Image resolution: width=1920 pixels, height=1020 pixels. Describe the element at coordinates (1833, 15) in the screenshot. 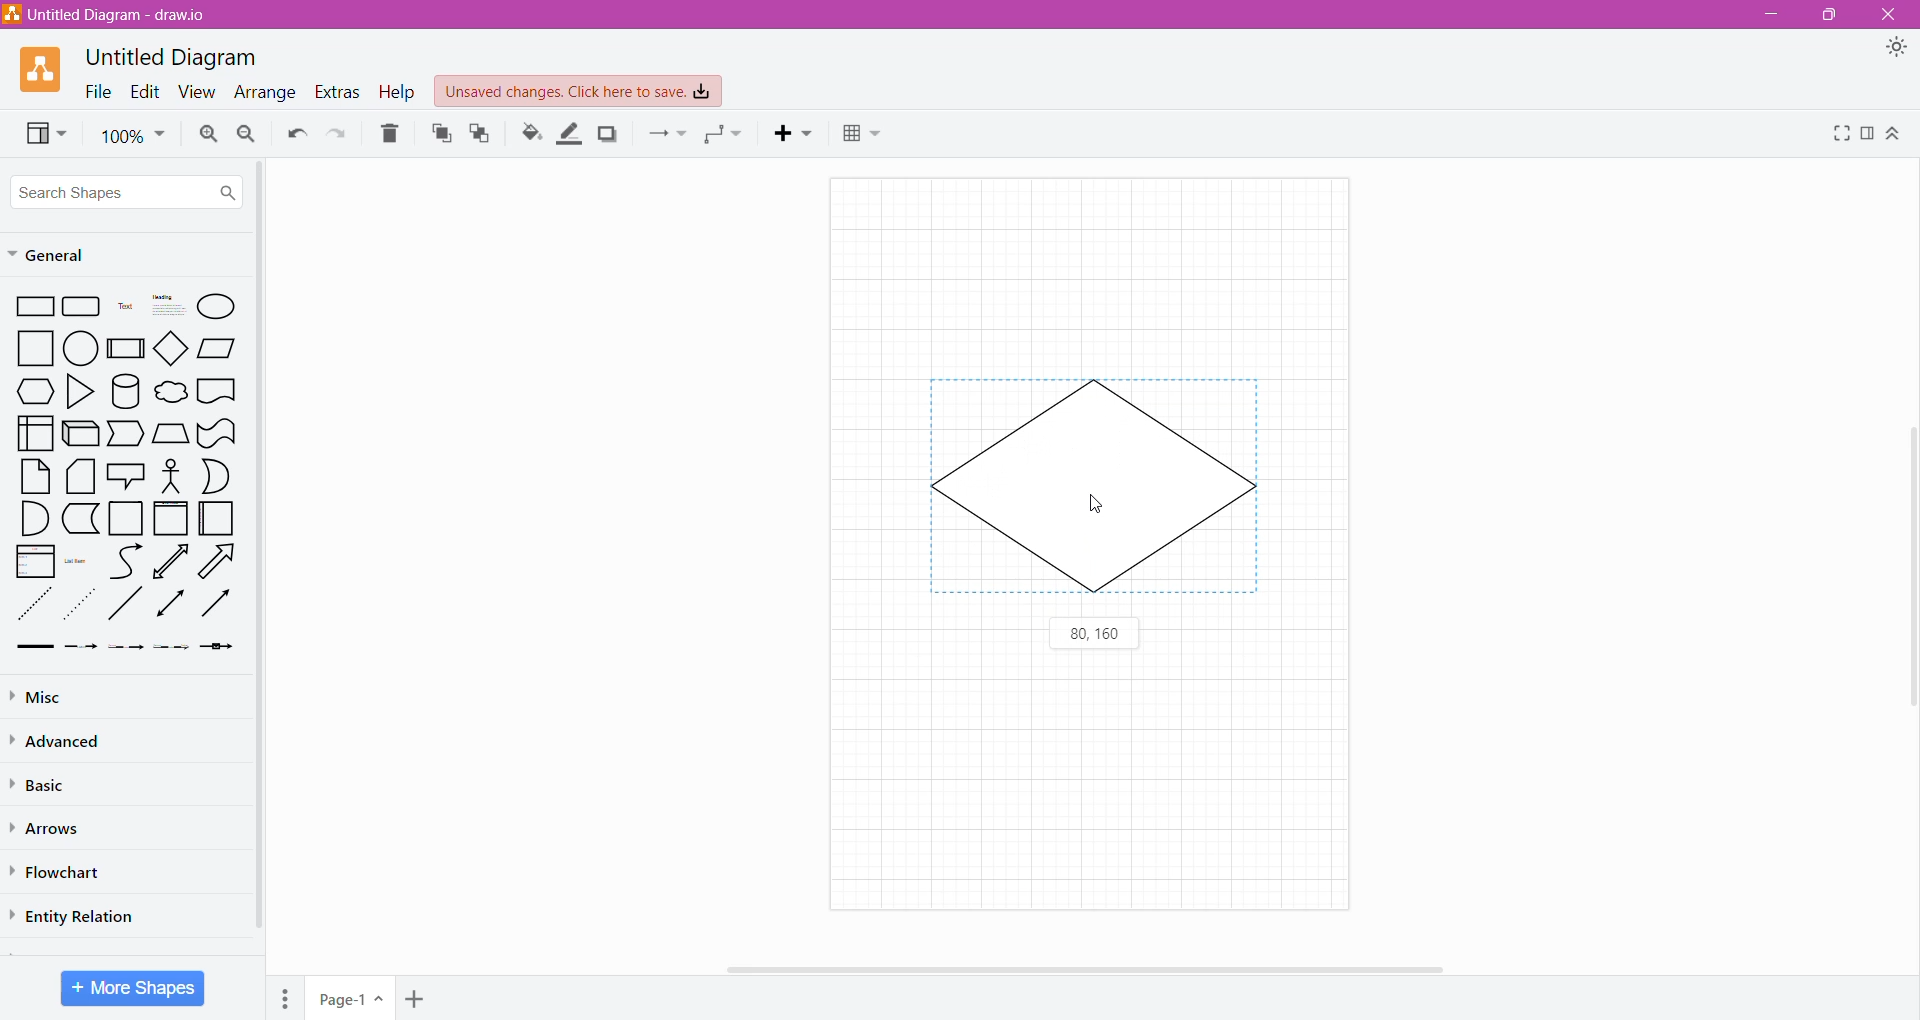

I see `Restore Down` at that location.